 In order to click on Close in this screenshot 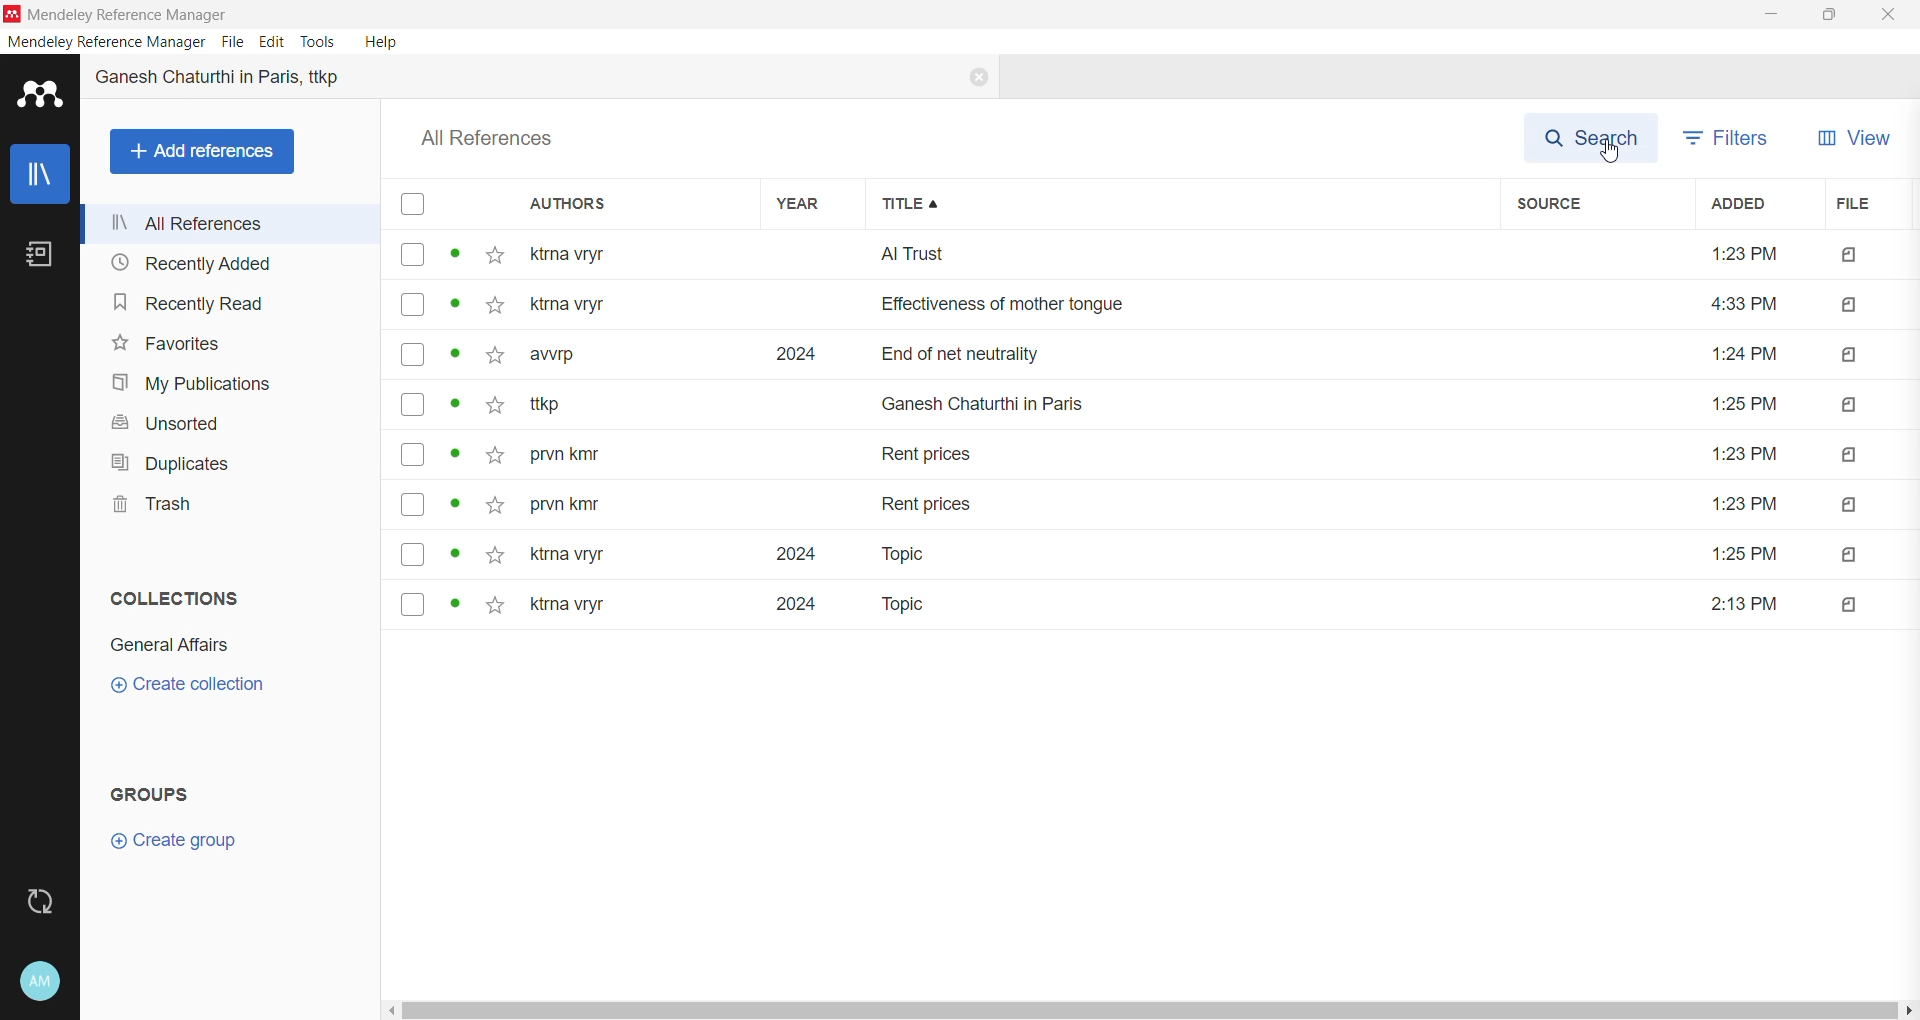, I will do `click(1887, 14)`.